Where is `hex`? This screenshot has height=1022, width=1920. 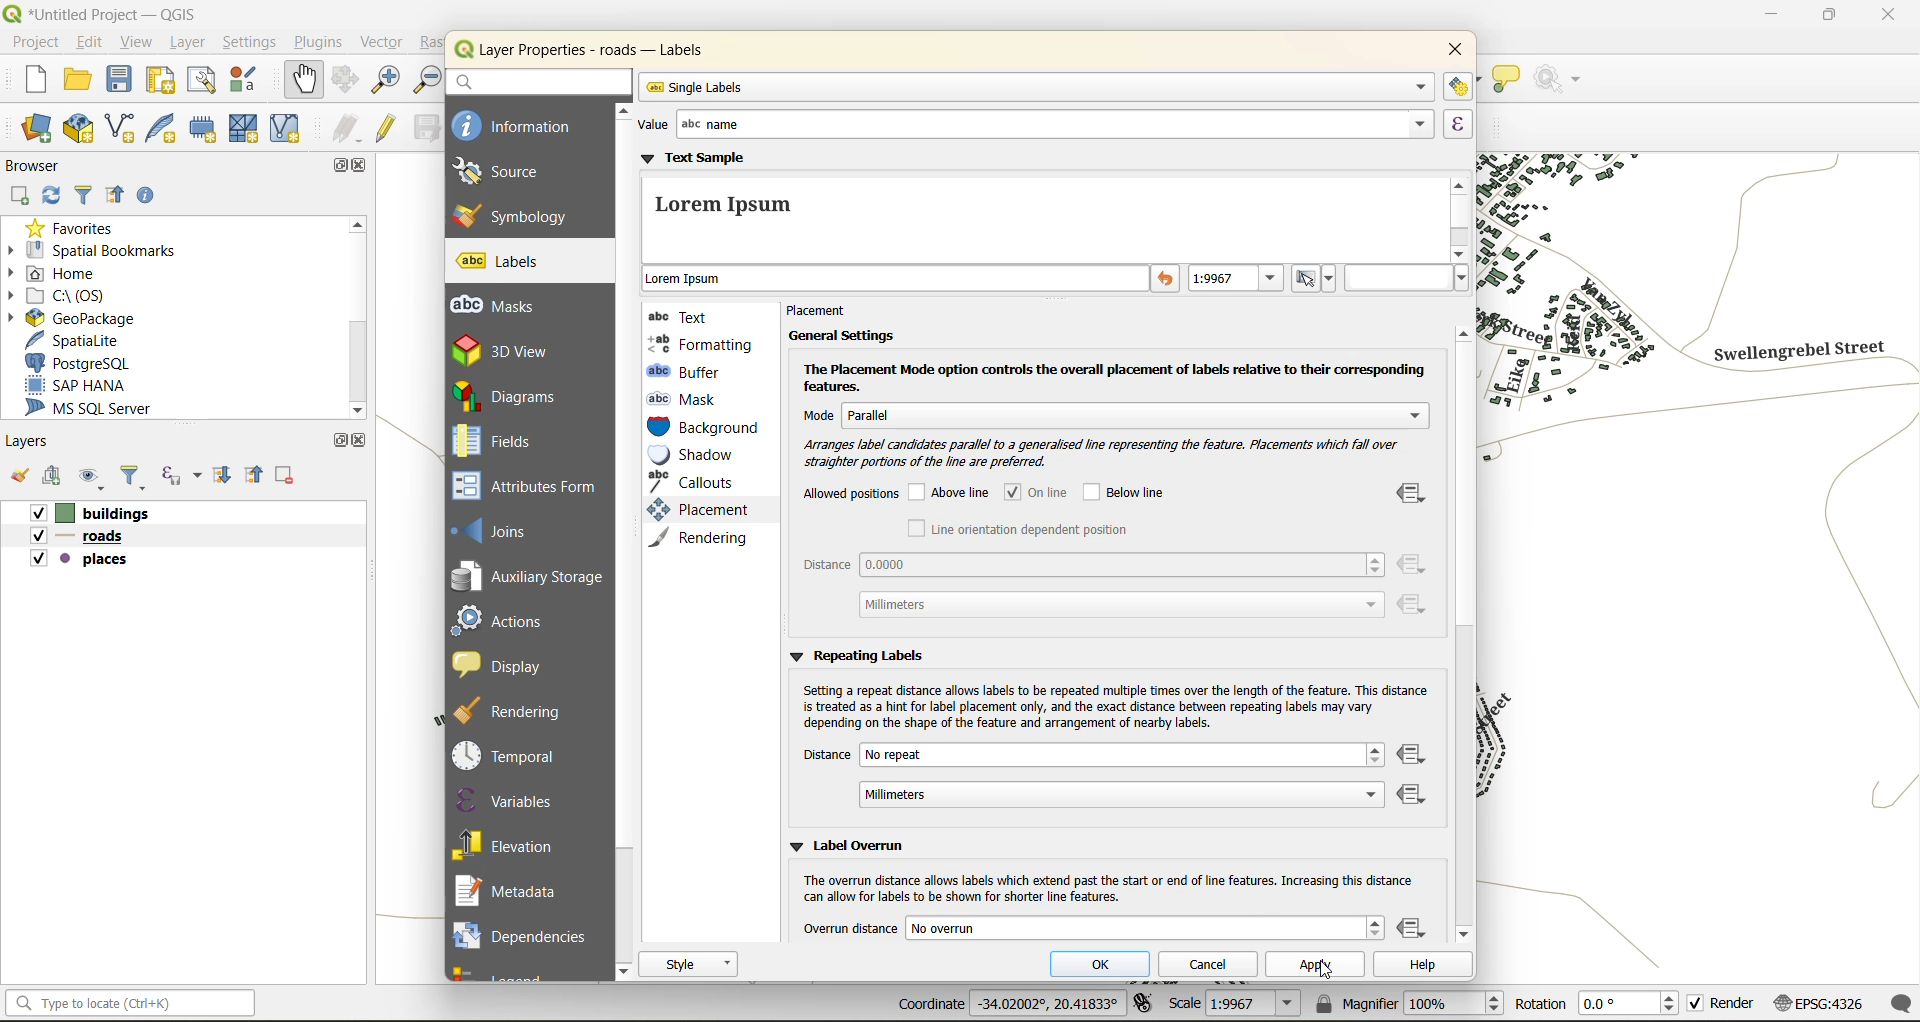
hex is located at coordinates (1407, 278).